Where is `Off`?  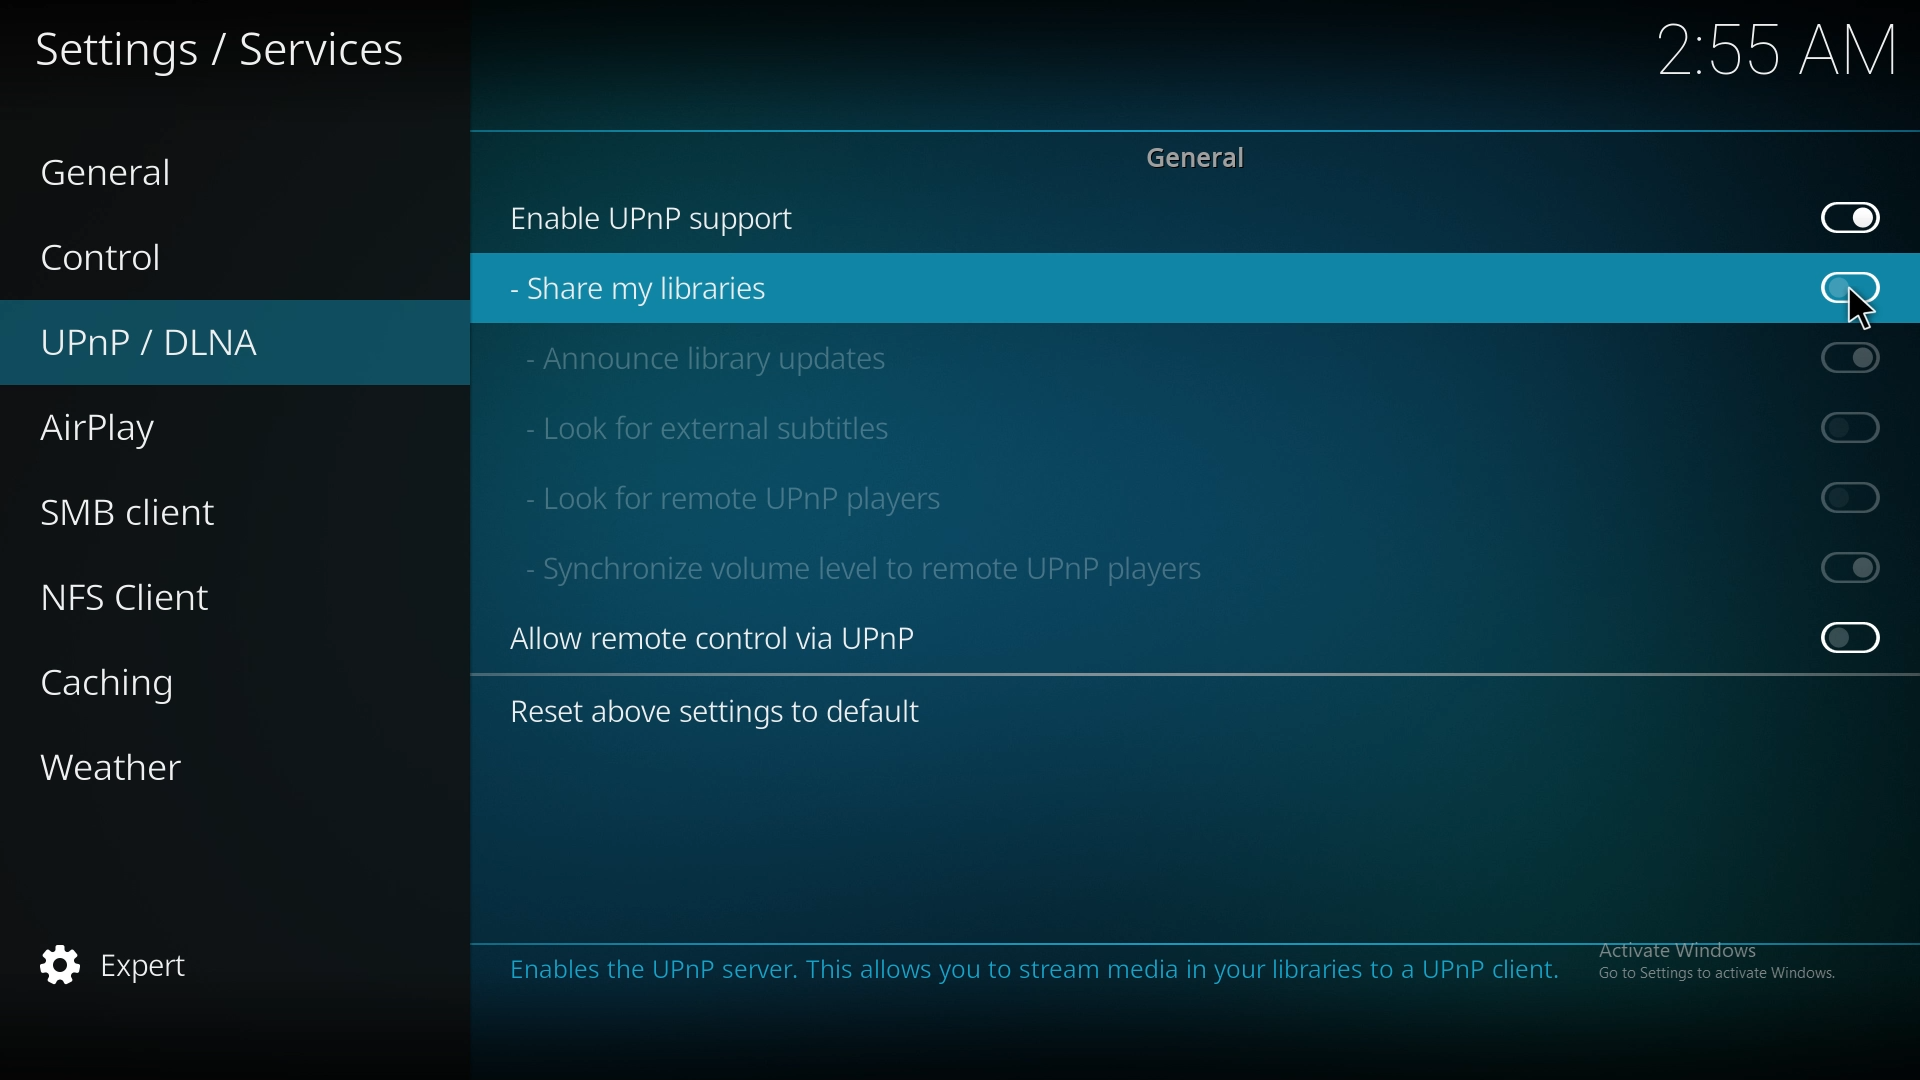 Off is located at coordinates (1852, 637).